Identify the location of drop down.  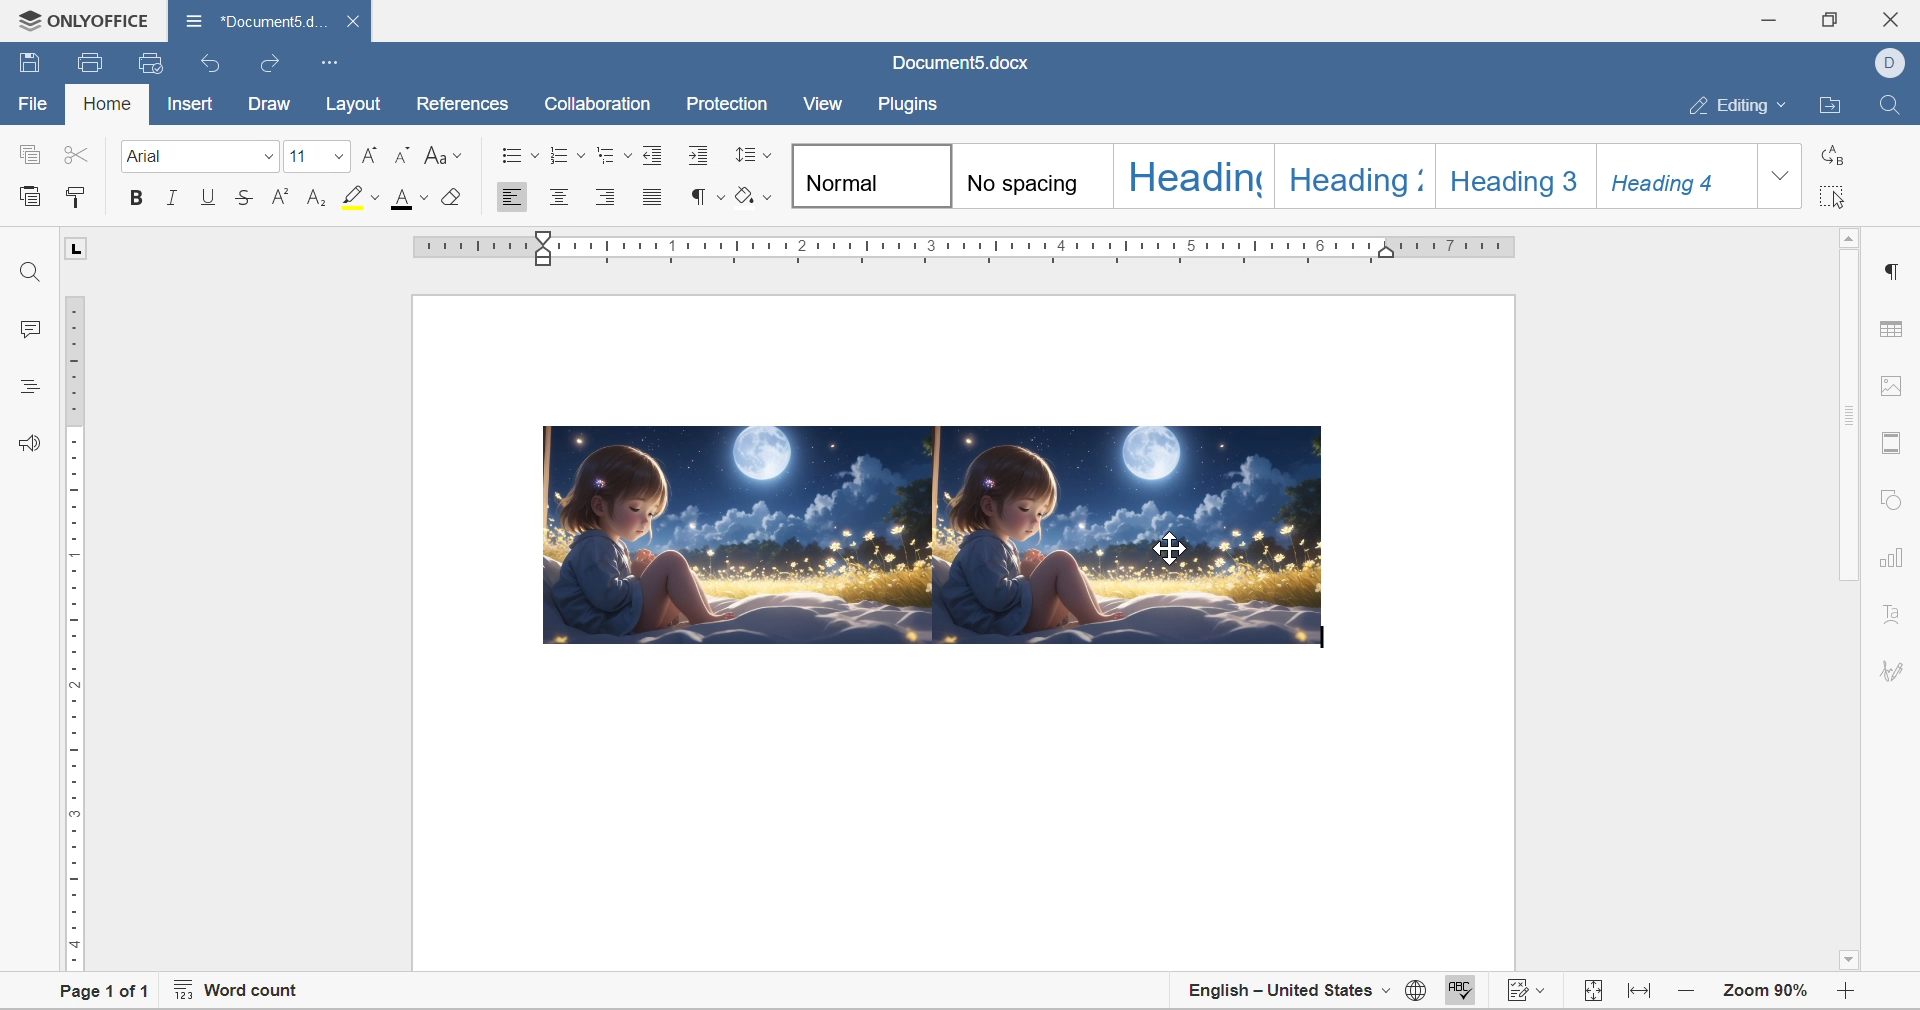
(337, 157).